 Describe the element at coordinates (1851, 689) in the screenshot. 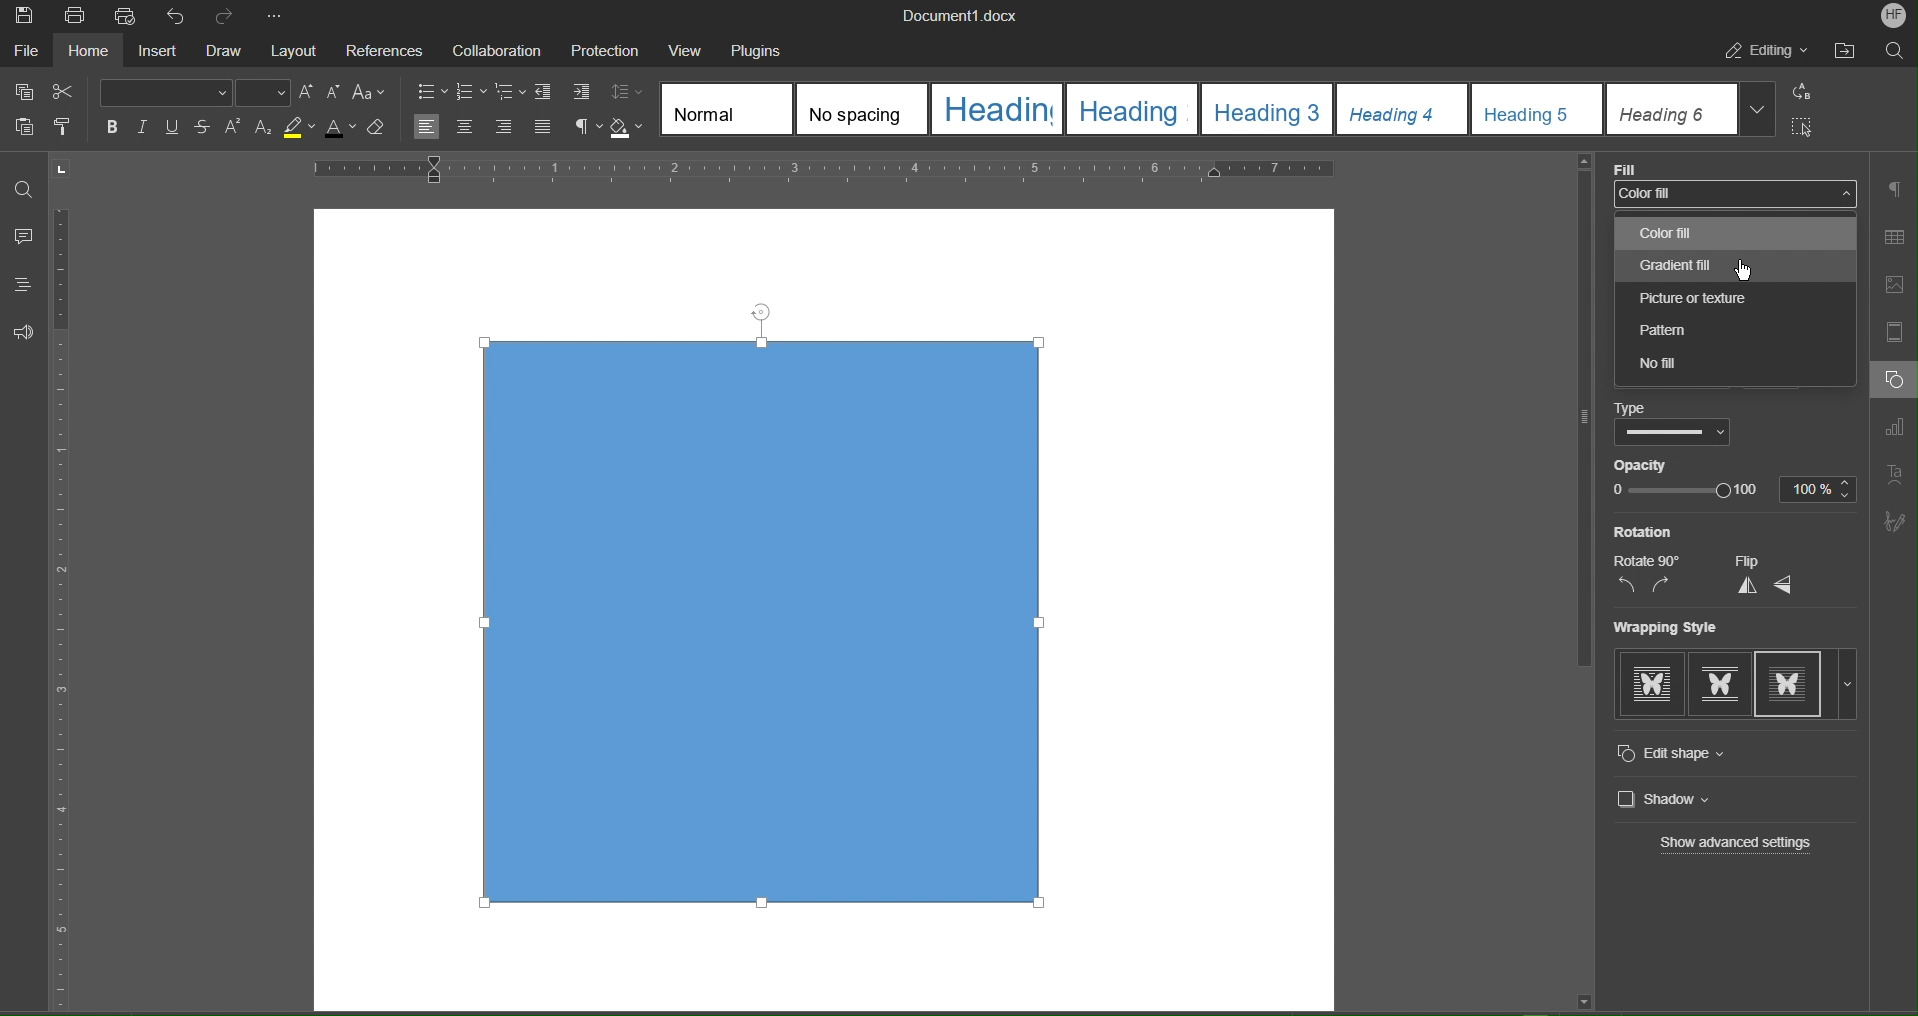

I see `More options` at that location.